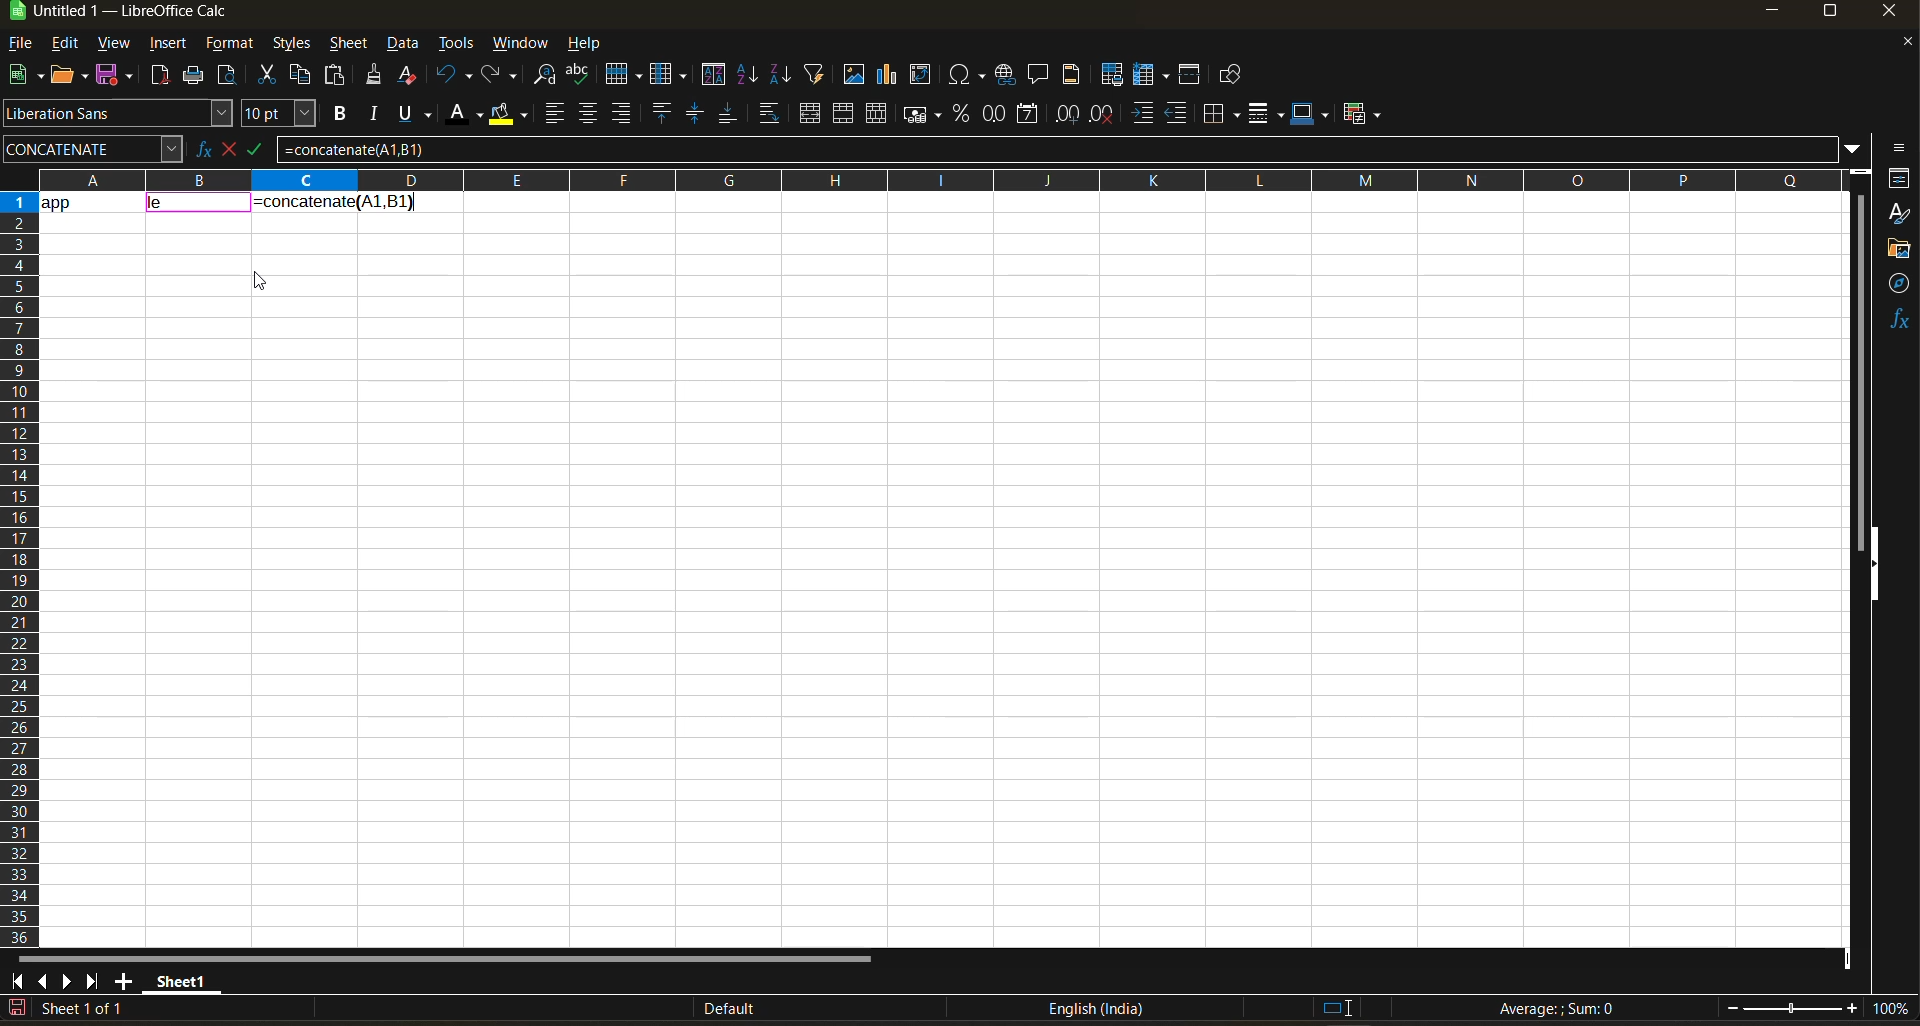 Image resolution: width=1920 pixels, height=1026 pixels. I want to click on sheet number, so click(88, 1008).